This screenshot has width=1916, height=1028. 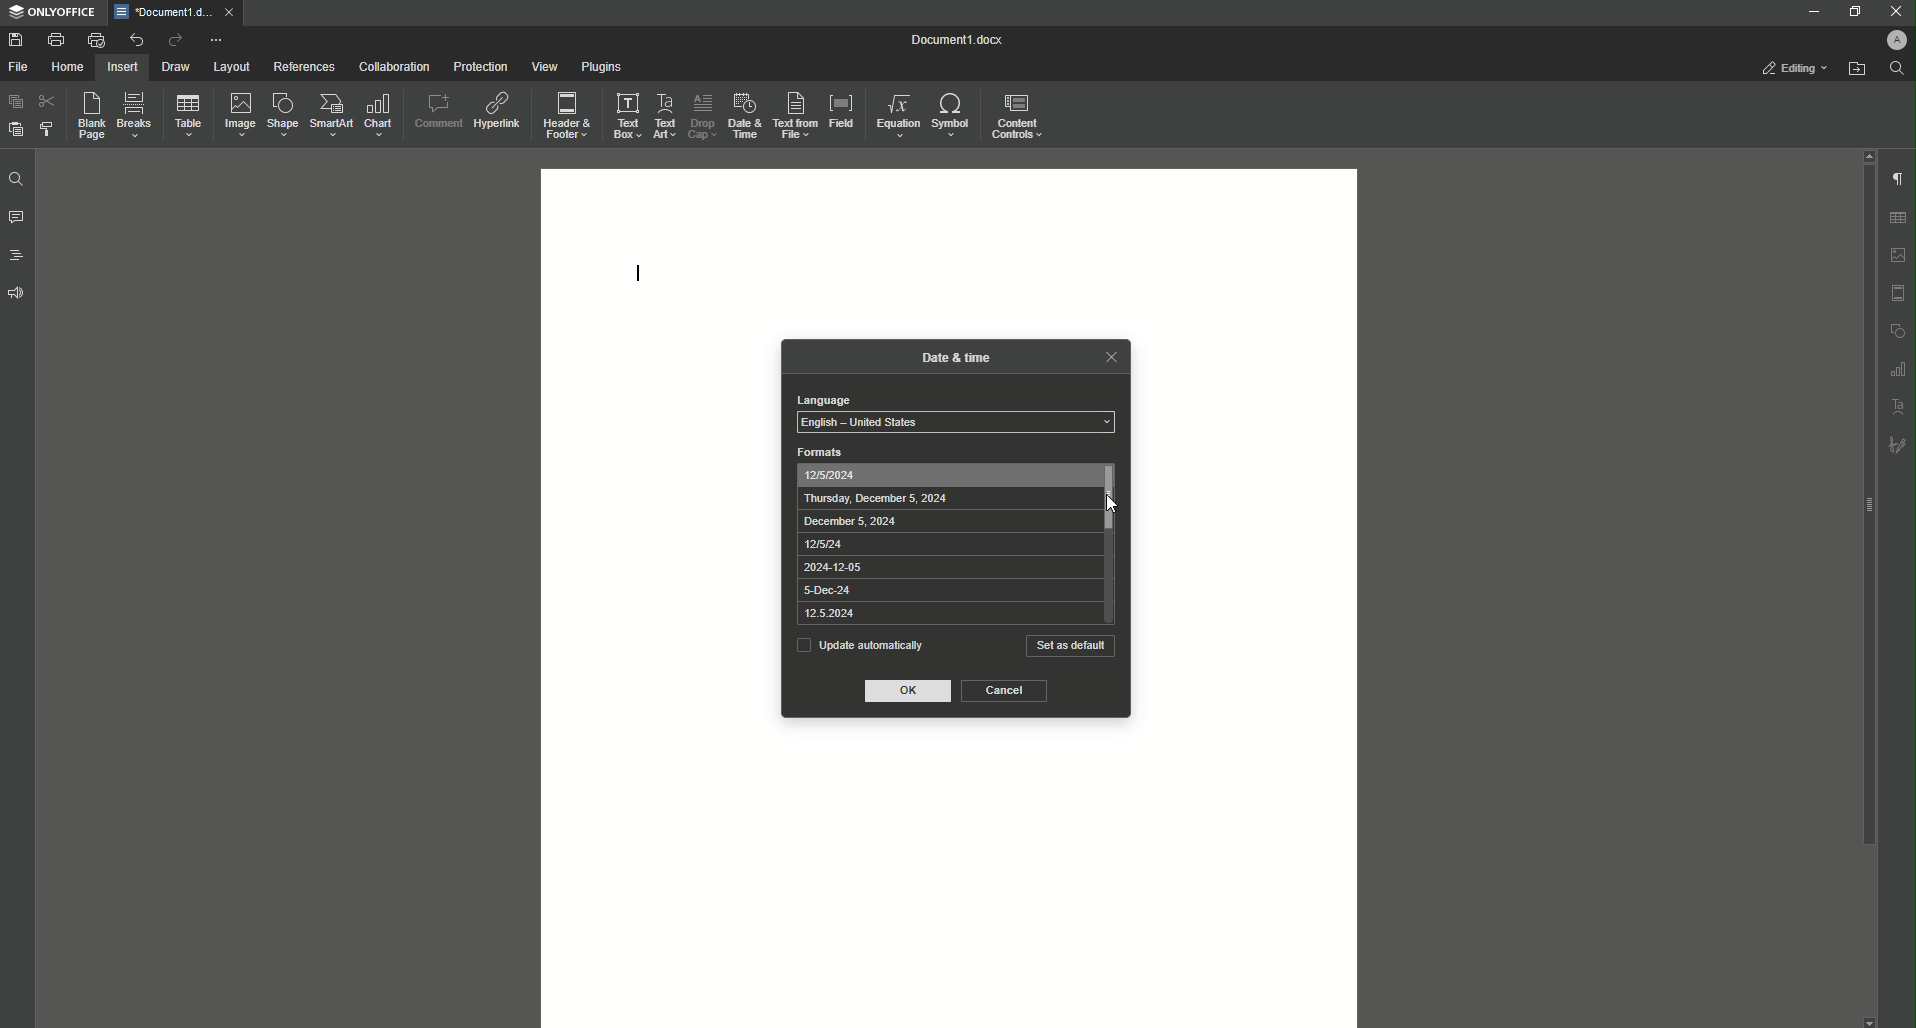 I want to click on Blank Page, so click(x=86, y=116).